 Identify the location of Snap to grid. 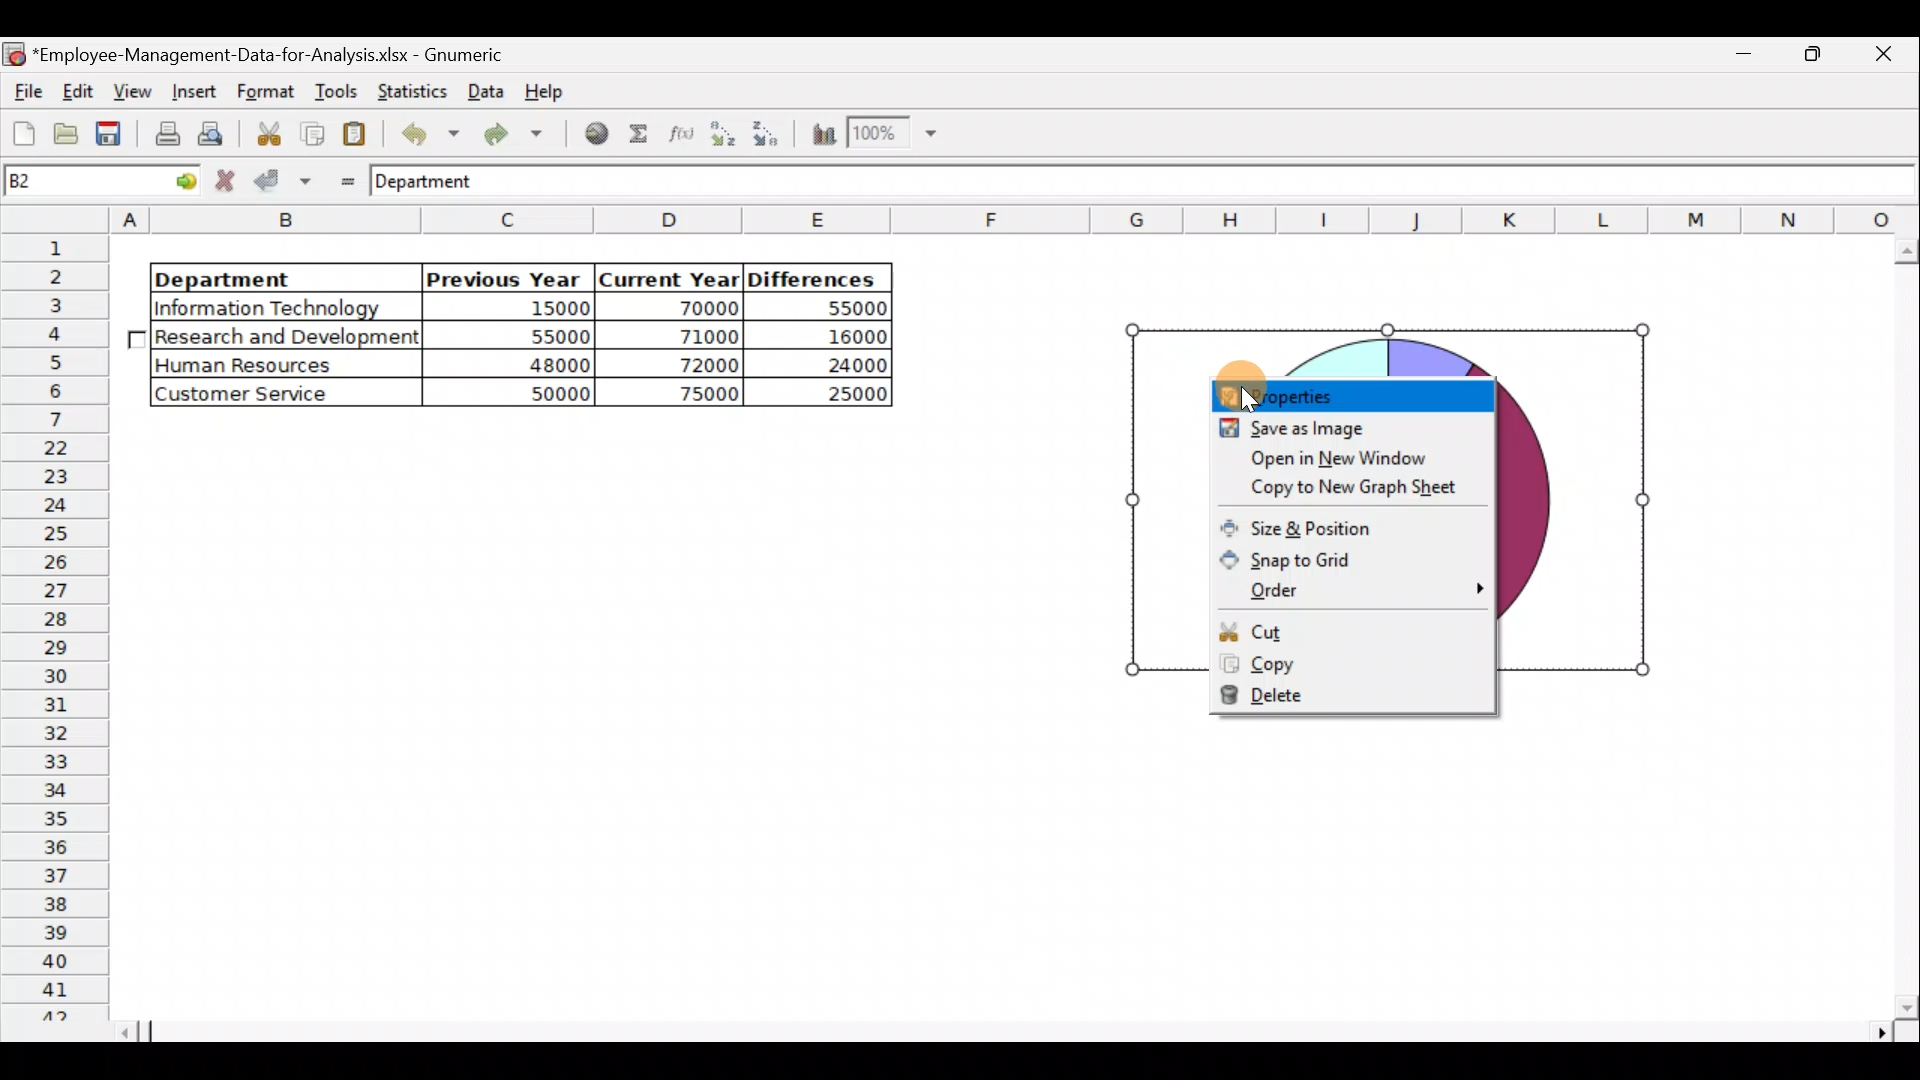
(1302, 557).